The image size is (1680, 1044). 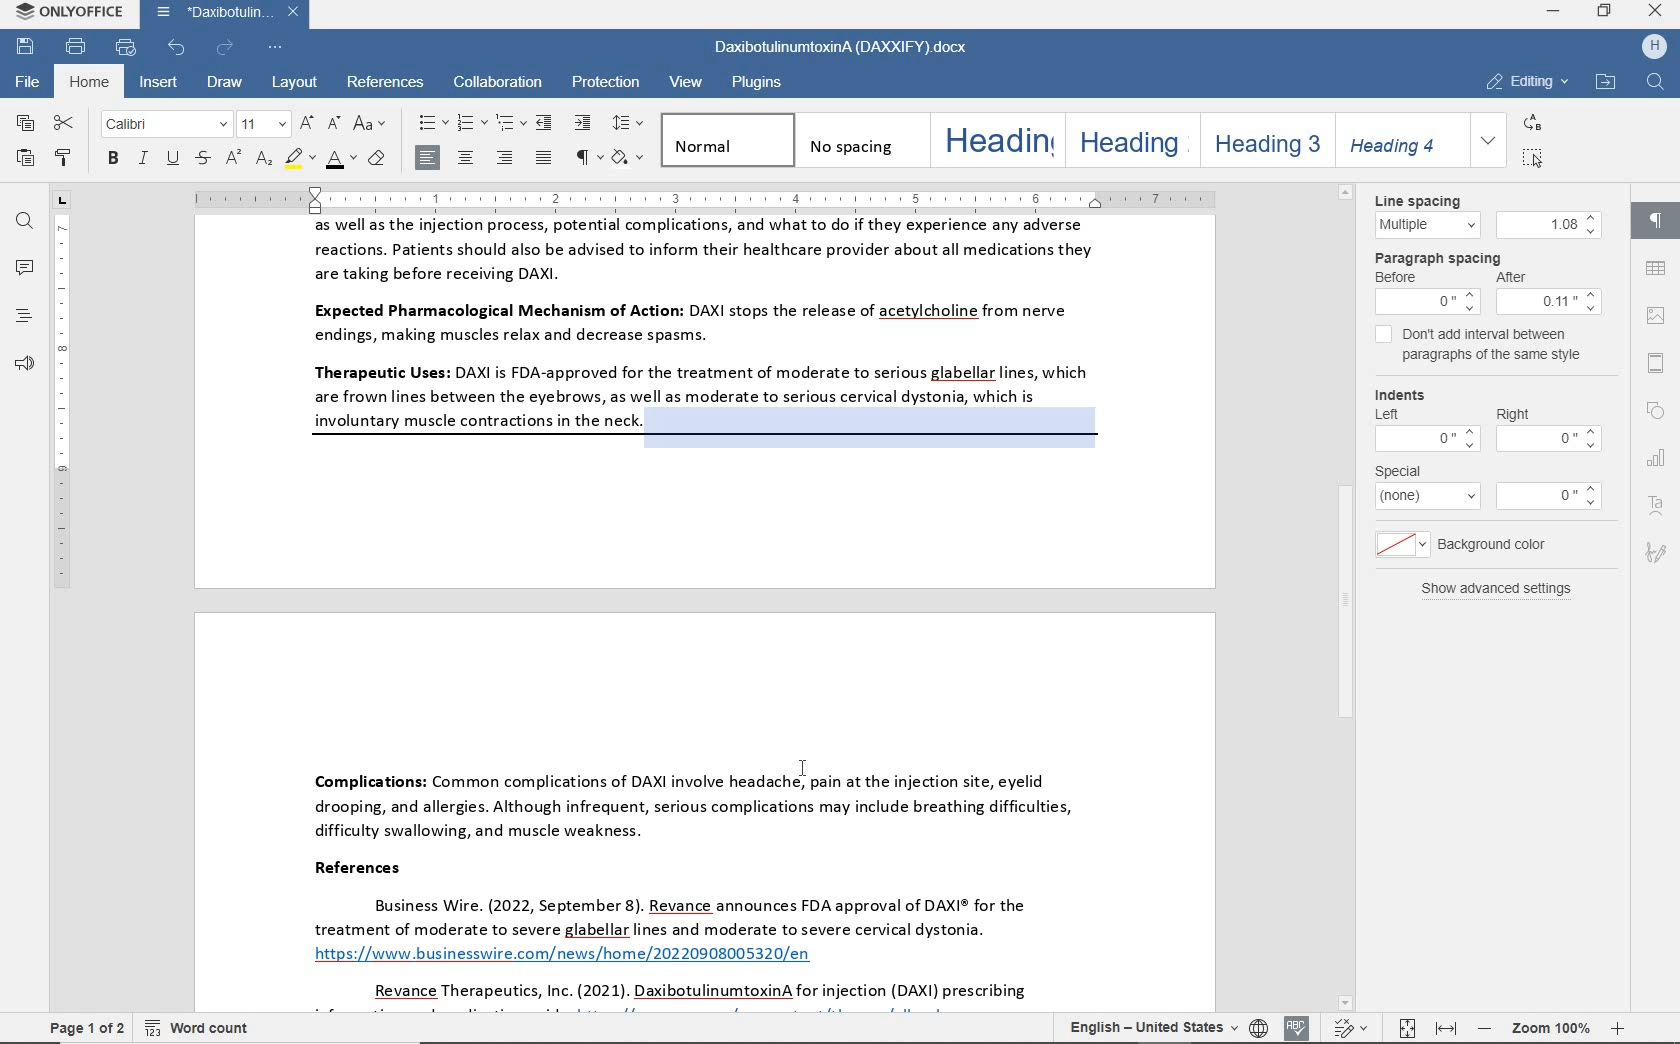 What do you see at coordinates (771, 197) in the screenshot?
I see `ruler` at bounding box center [771, 197].